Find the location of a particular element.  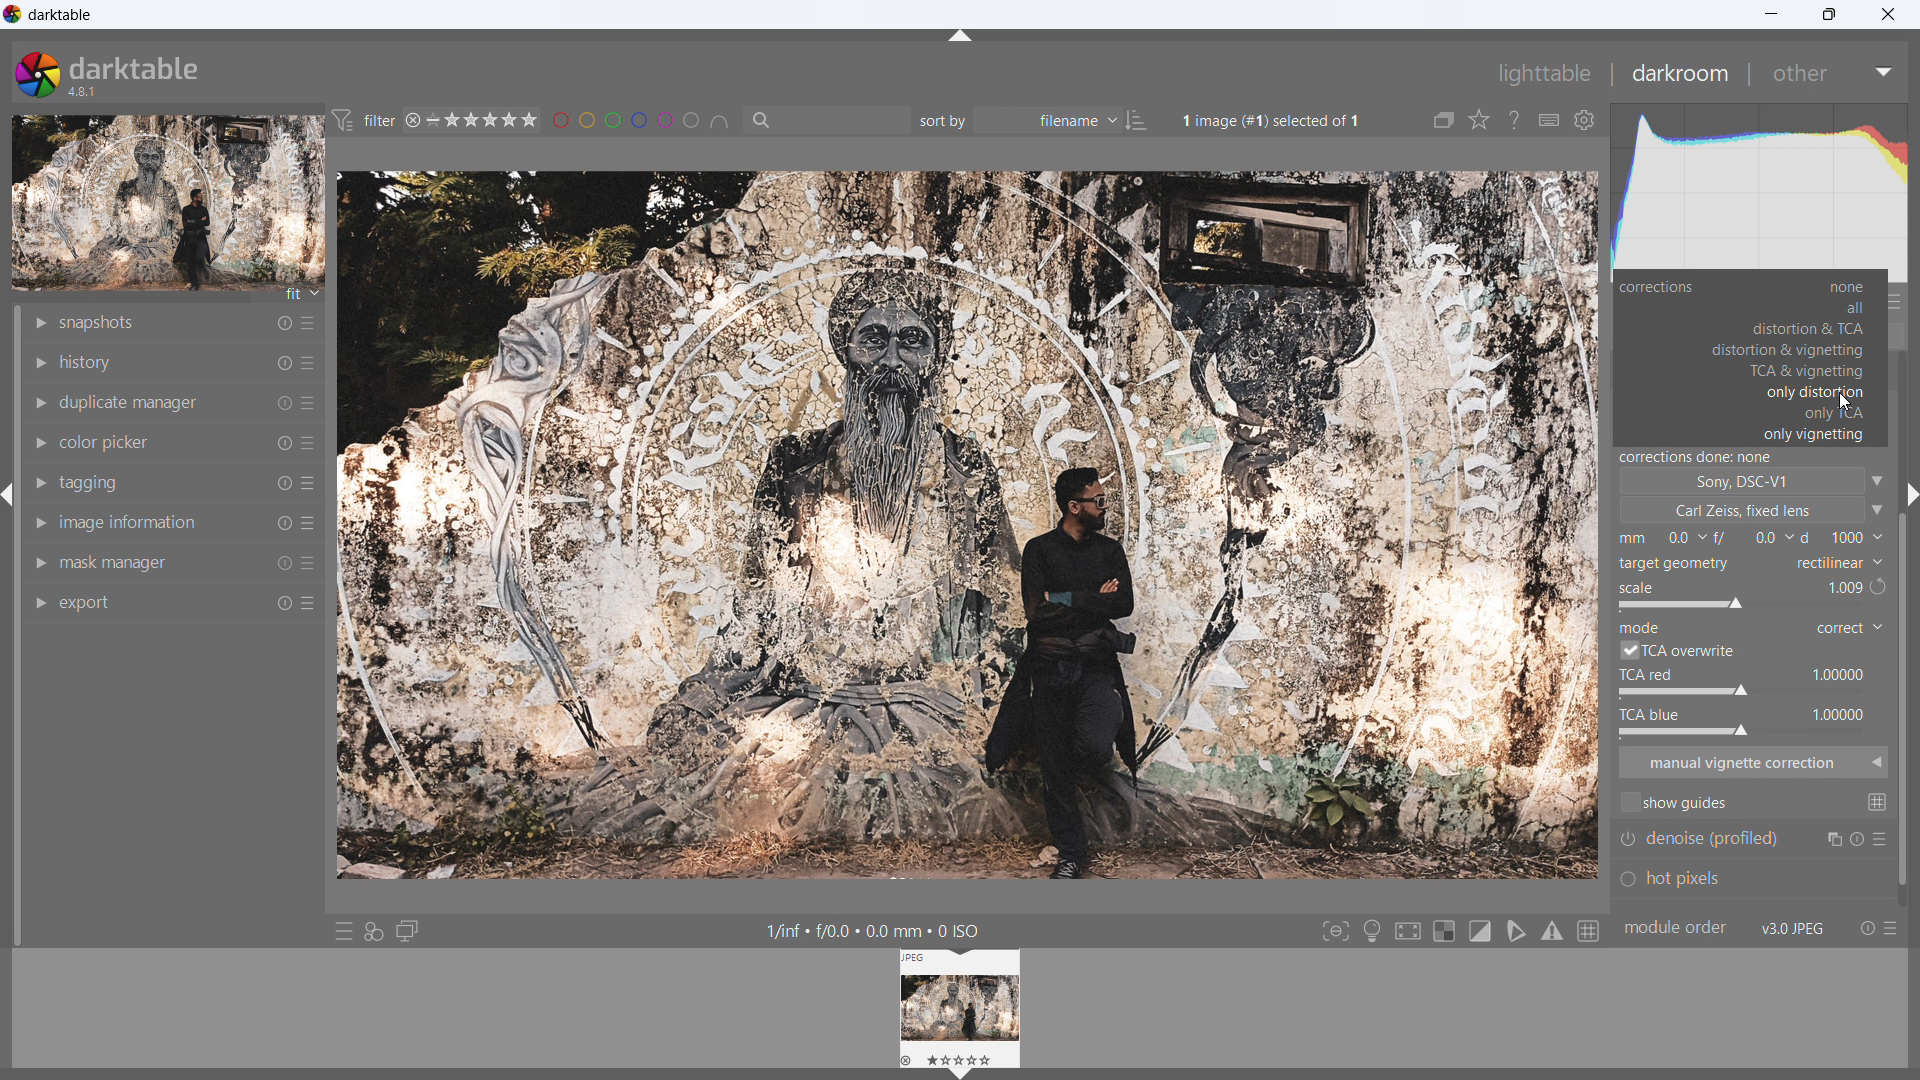

reset is located at coordinates (277, 443).